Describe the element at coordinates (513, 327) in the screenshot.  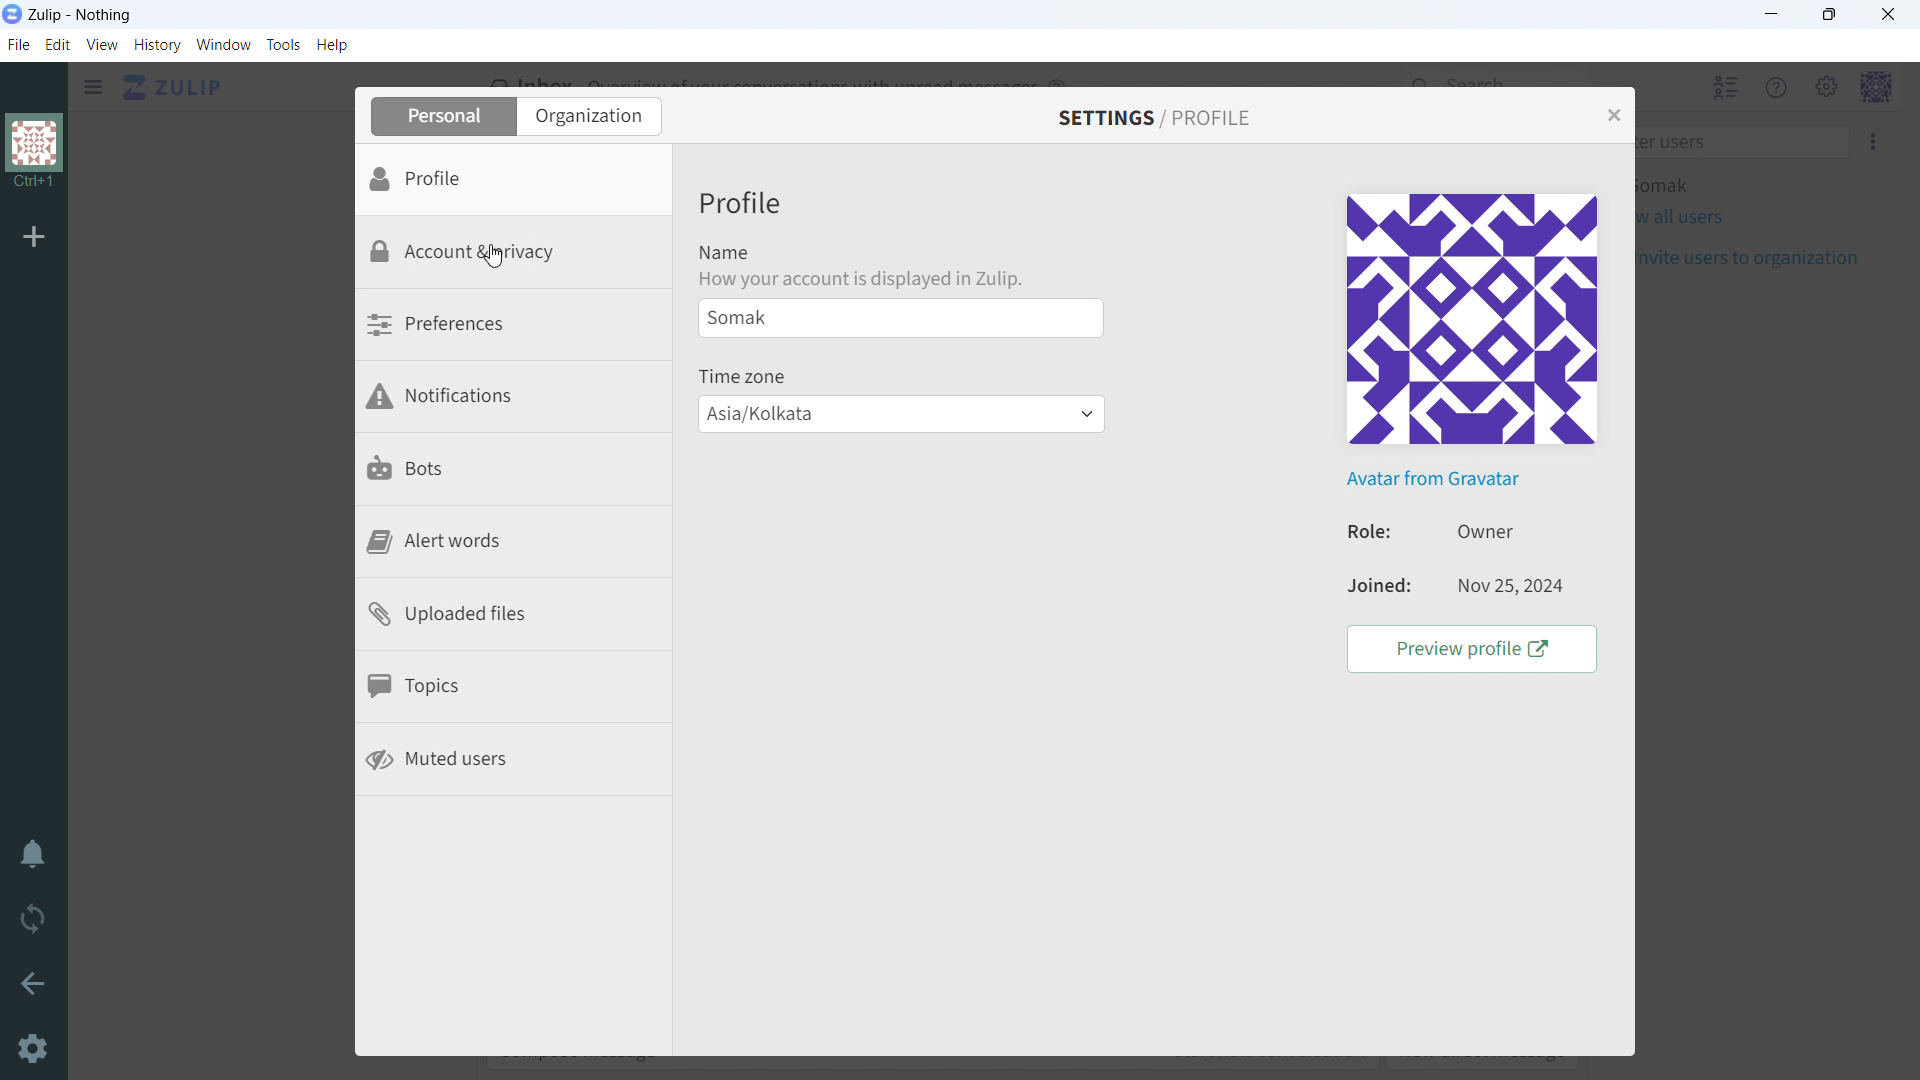
I see `preferences` at that location.